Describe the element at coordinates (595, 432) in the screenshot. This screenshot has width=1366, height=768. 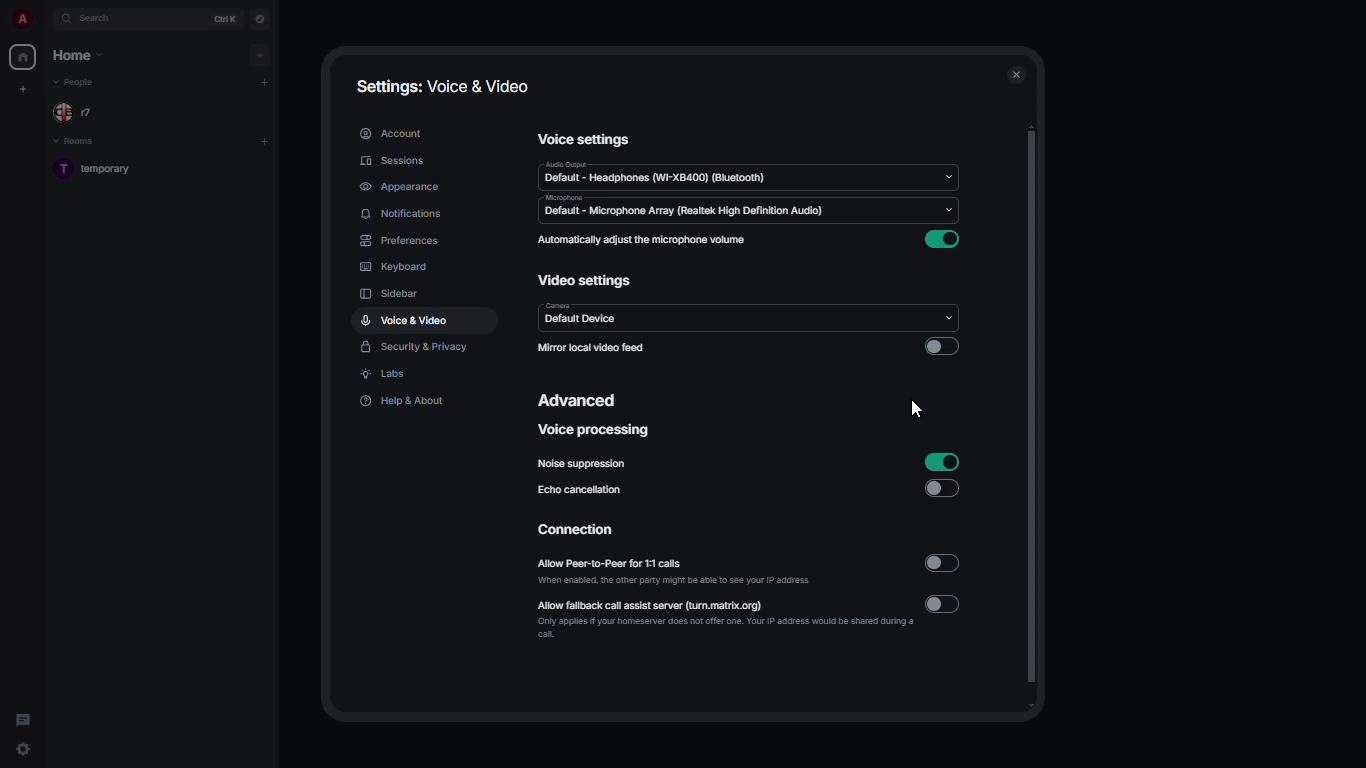
I see `voice processing` at that location.